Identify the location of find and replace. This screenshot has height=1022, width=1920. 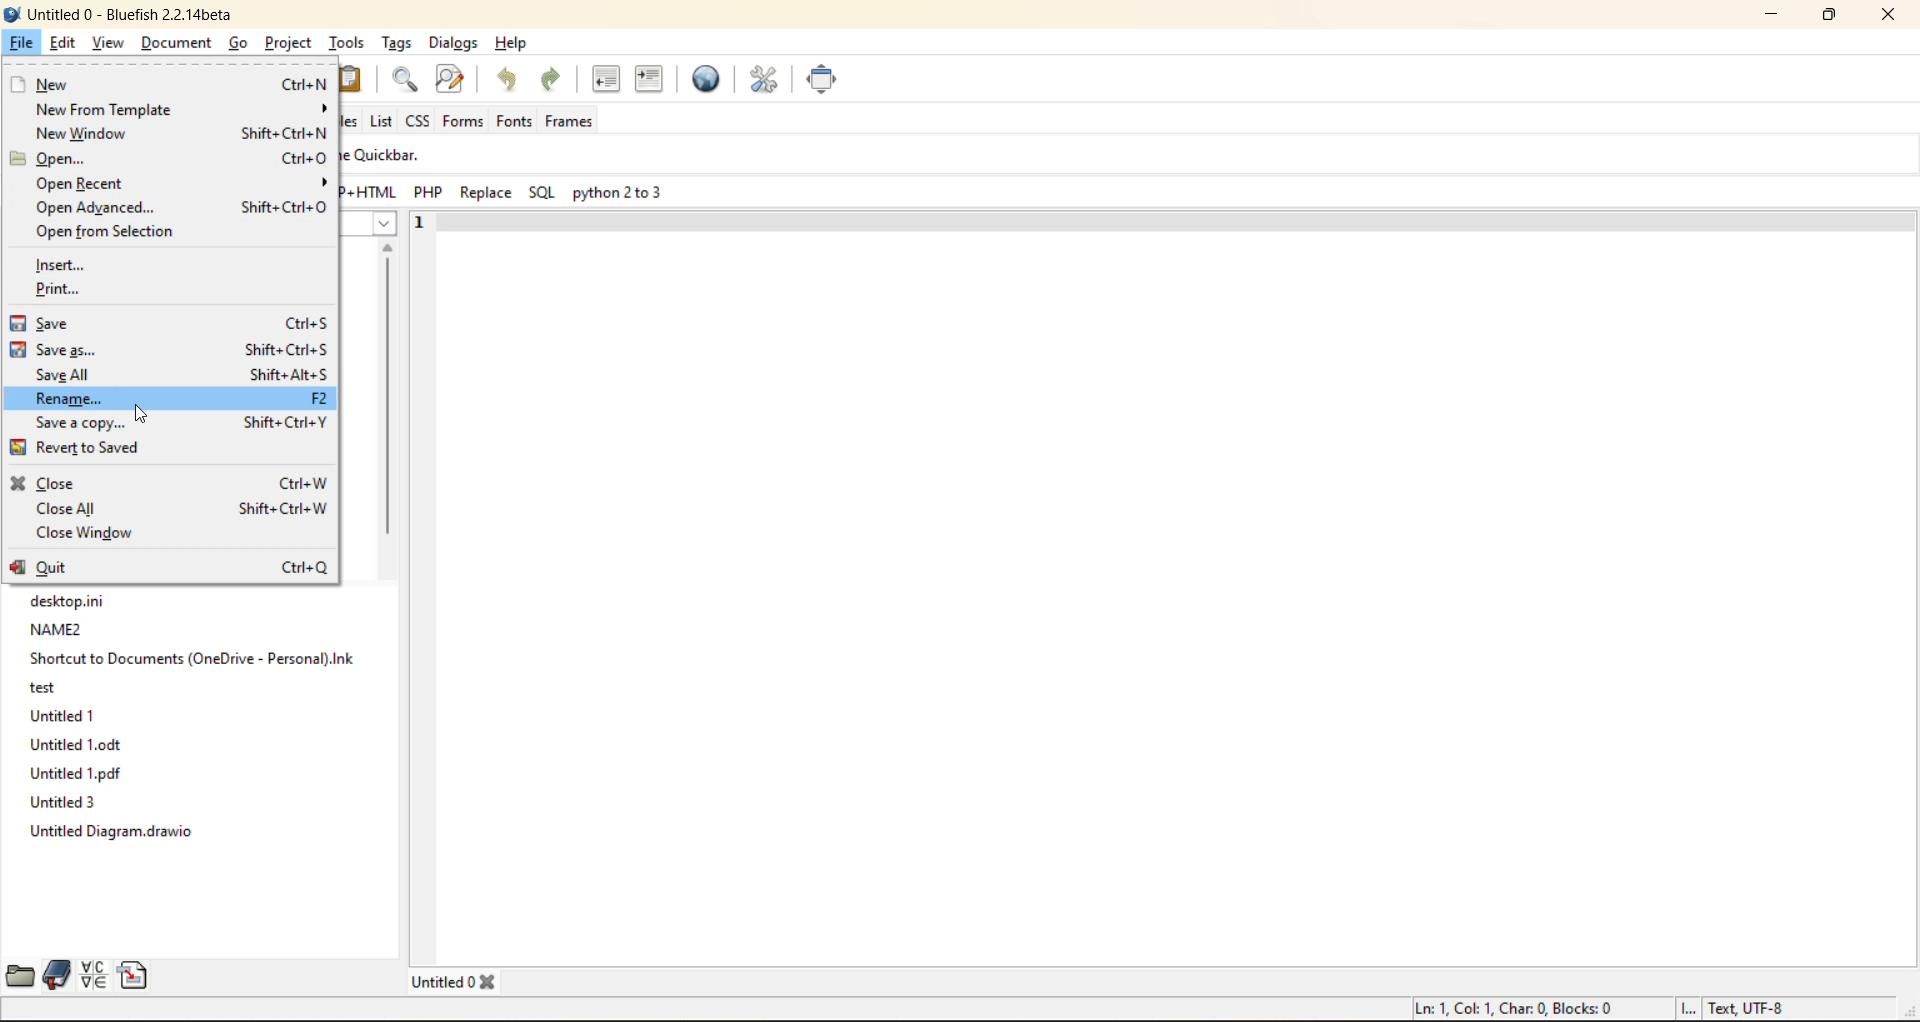
(451, 80).